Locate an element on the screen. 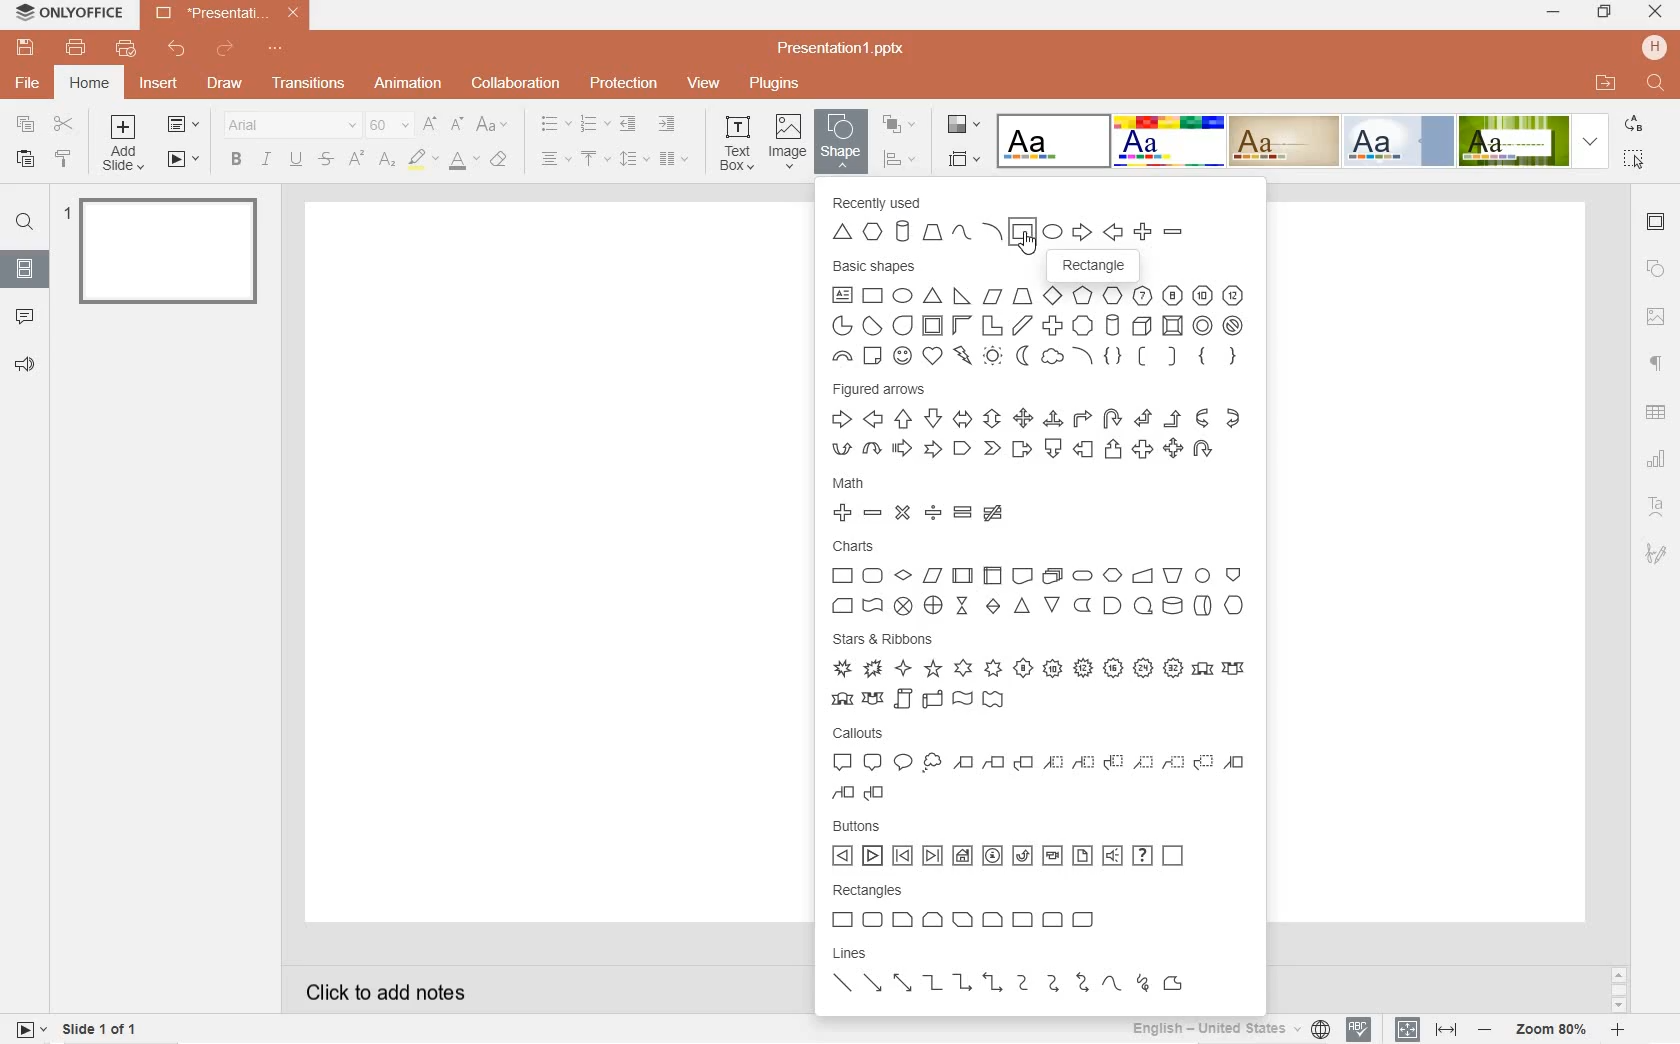  RESTORE is located at coordinates (1600, 12).